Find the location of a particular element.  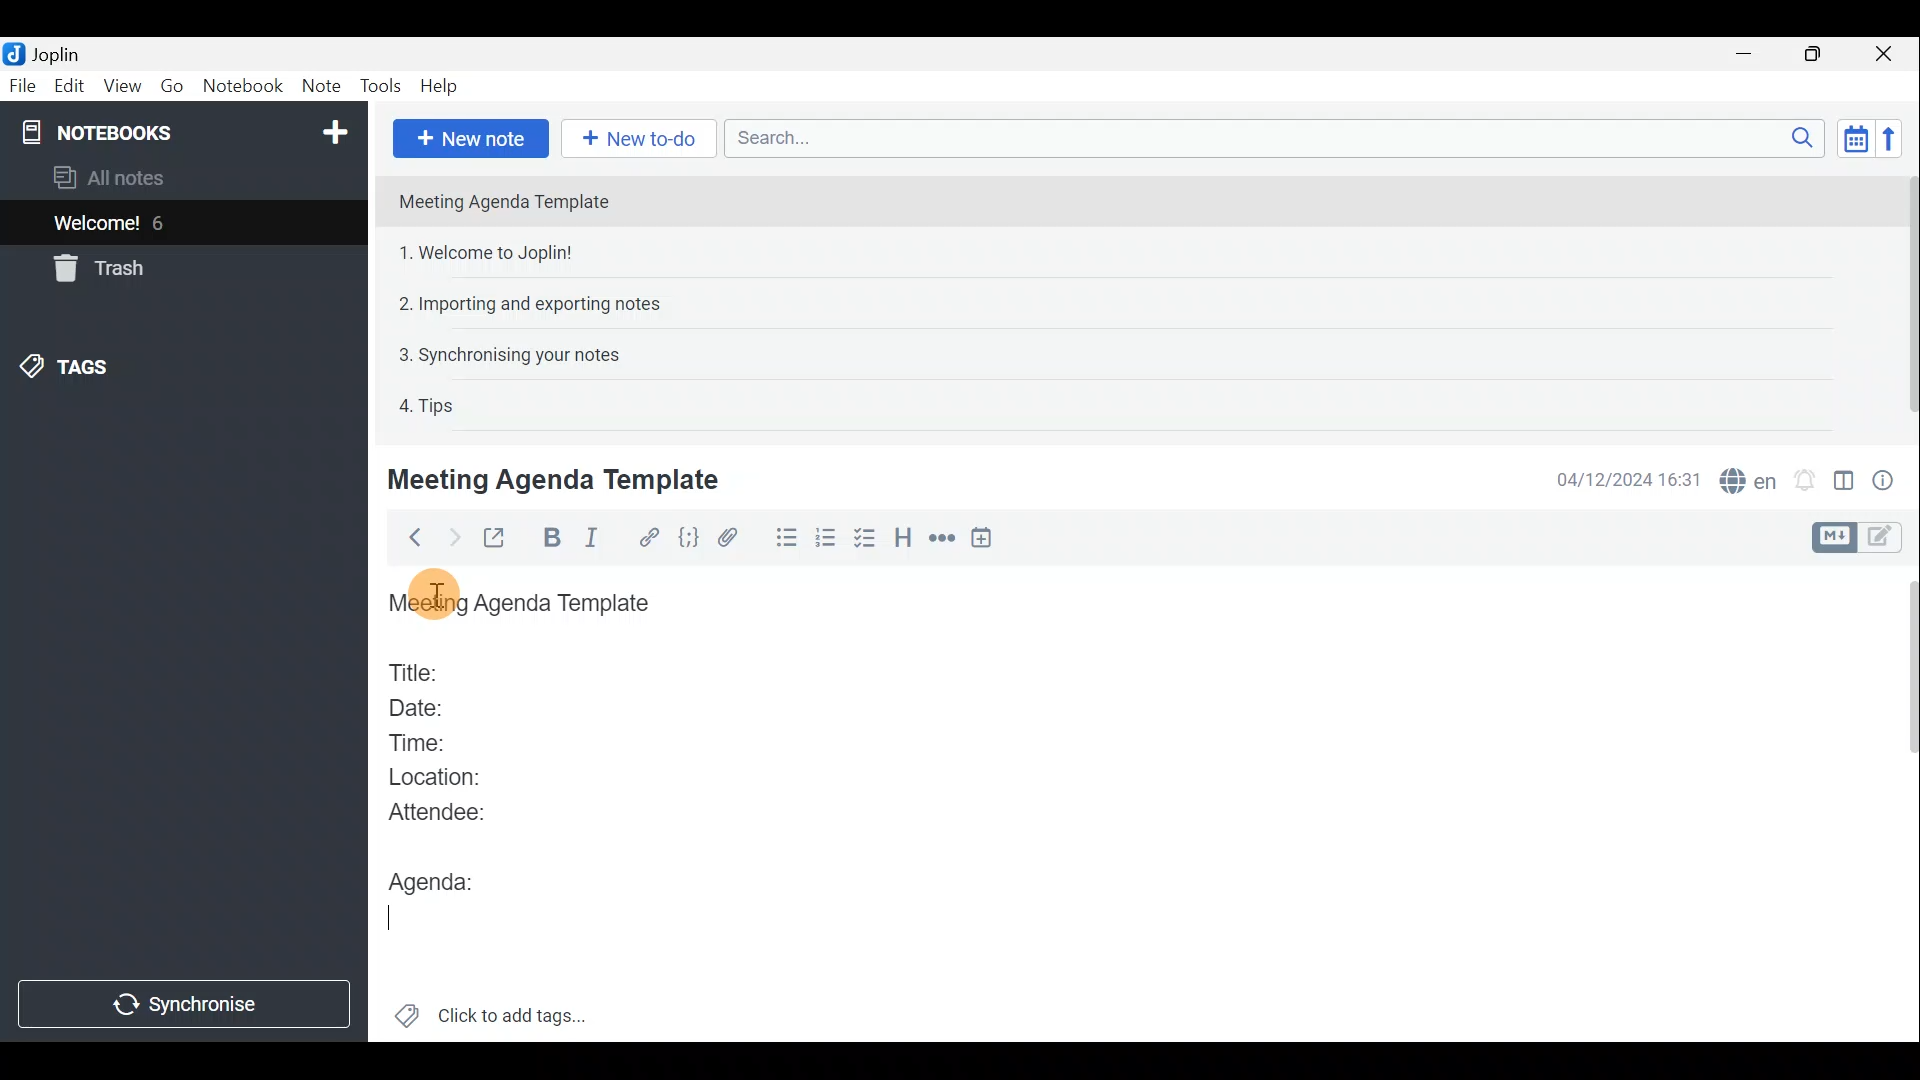

Meeting Agenda Template is located at coordinates (557, 479).